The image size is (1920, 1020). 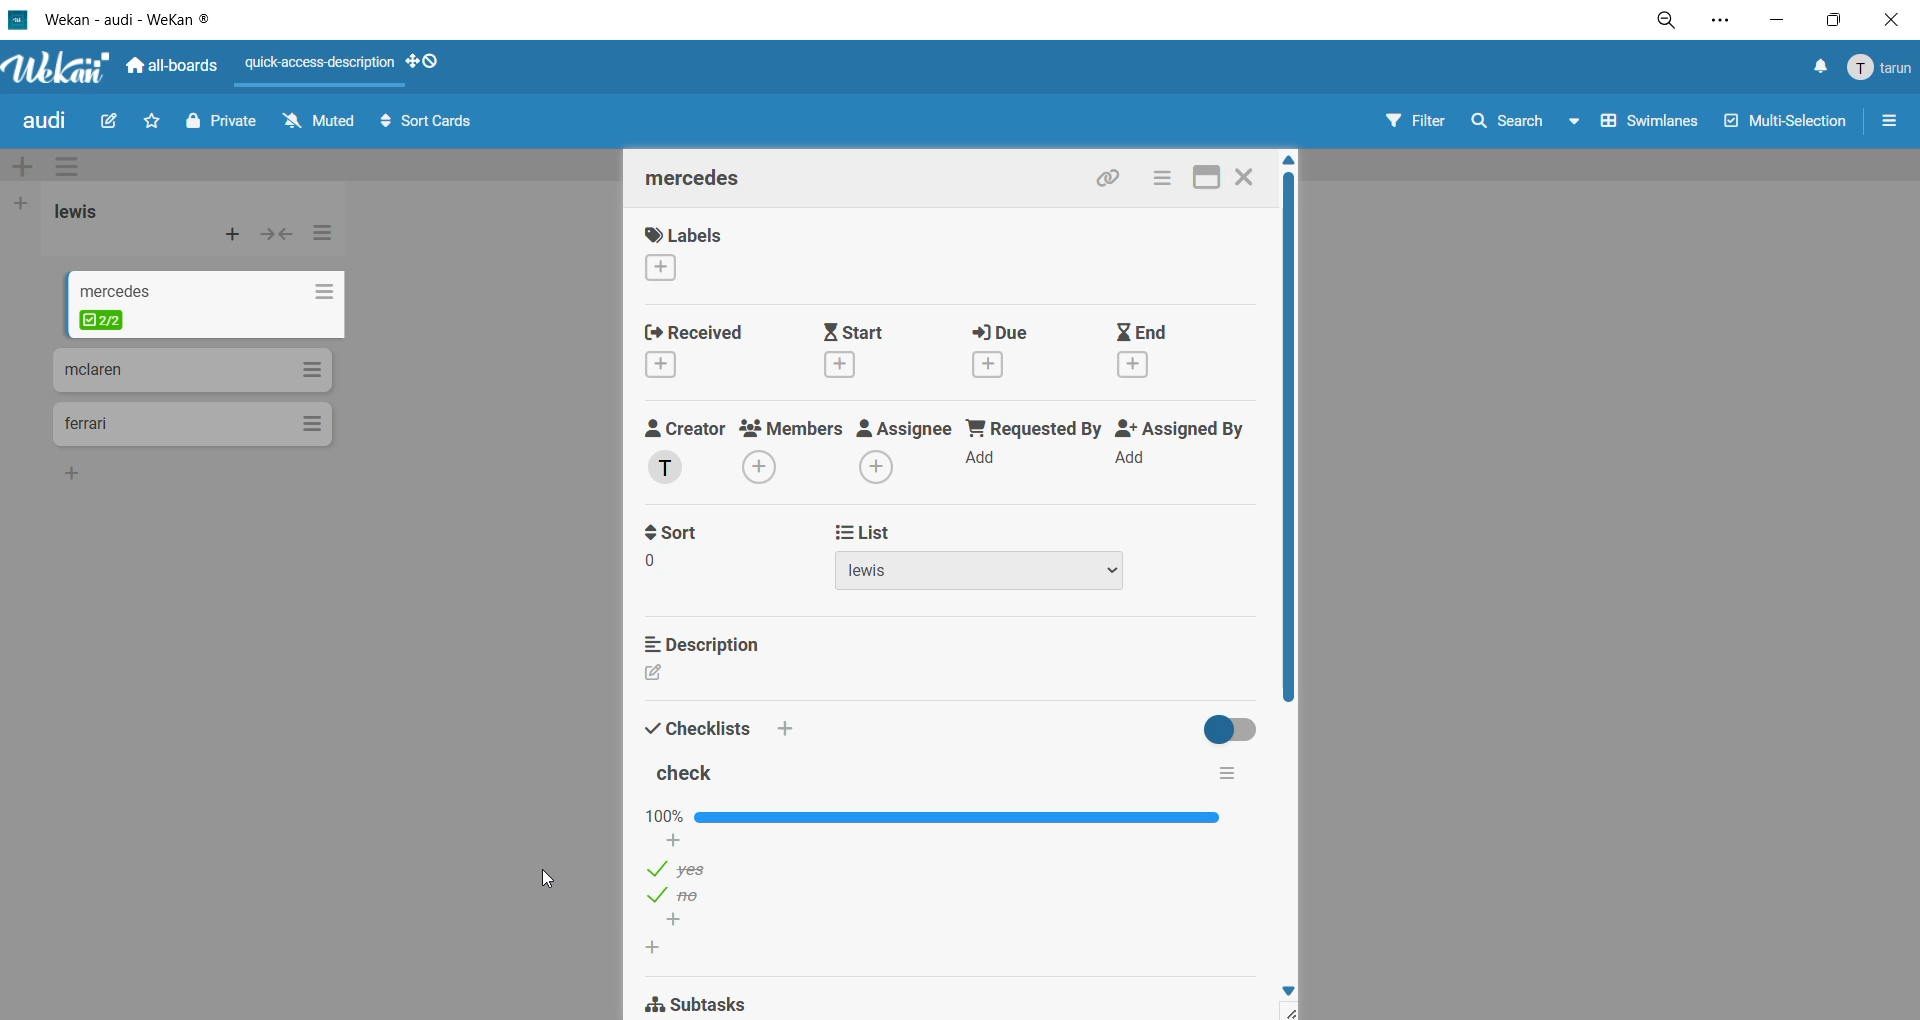 What do you see at coordinates (1812, 71) in the screenshot?
I see `notifications` at bounding box center [1812, 71].